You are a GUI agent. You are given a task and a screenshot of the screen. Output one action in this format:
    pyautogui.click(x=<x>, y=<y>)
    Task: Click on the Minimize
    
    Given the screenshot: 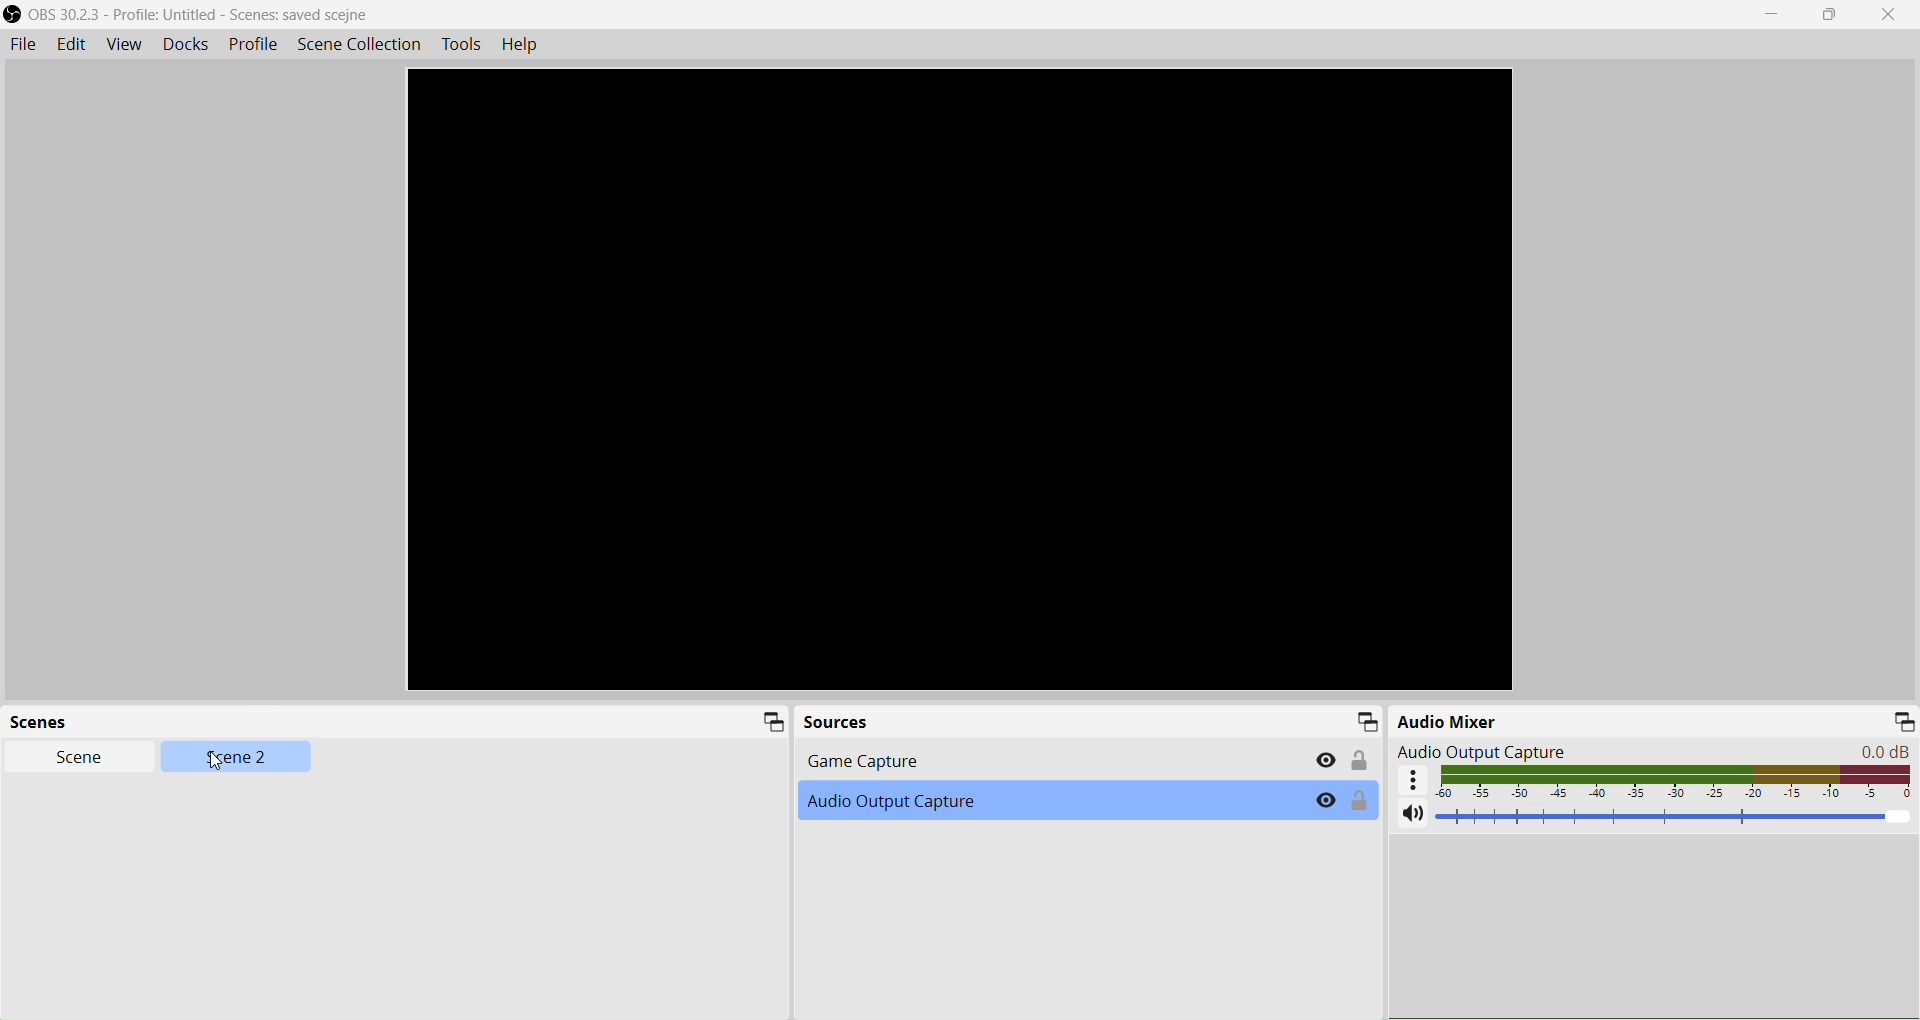 What is the action you would take?
    pyautogui.click(x=774, y=721)
    